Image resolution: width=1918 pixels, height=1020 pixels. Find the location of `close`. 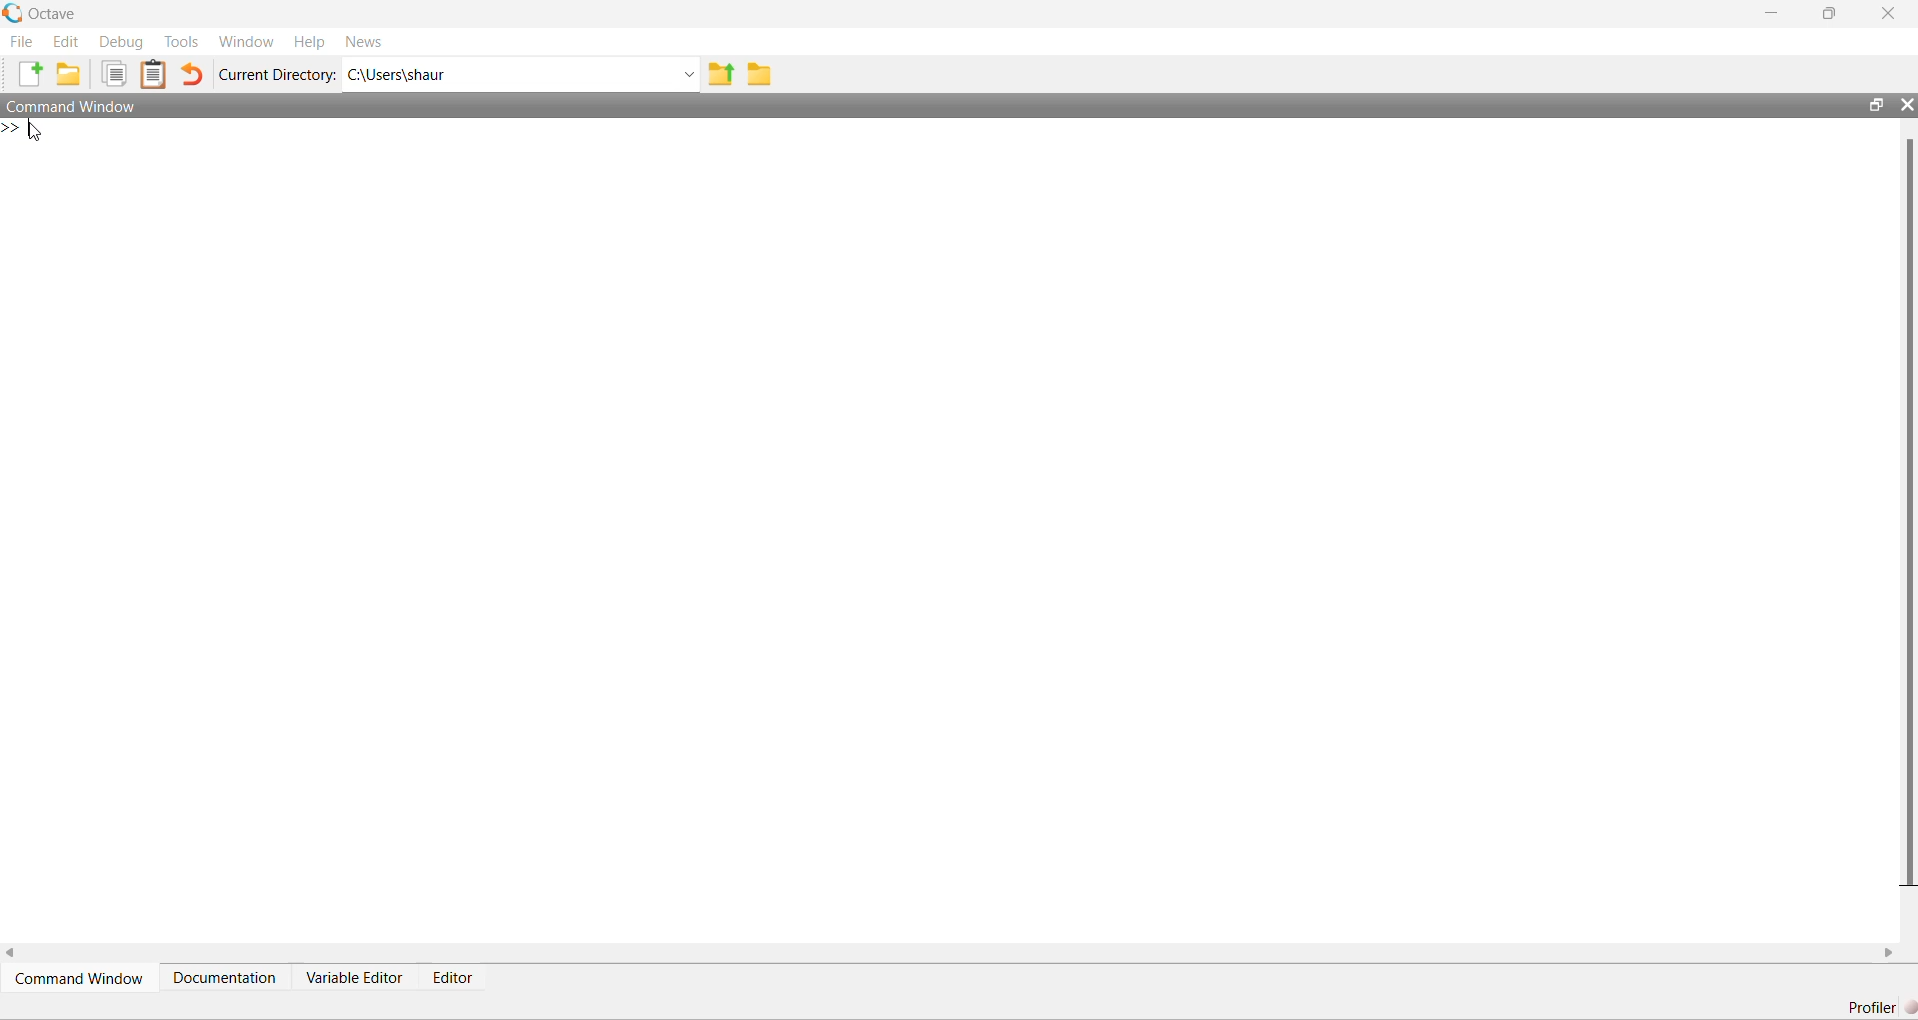

close is located at coordinates (1908, 105).